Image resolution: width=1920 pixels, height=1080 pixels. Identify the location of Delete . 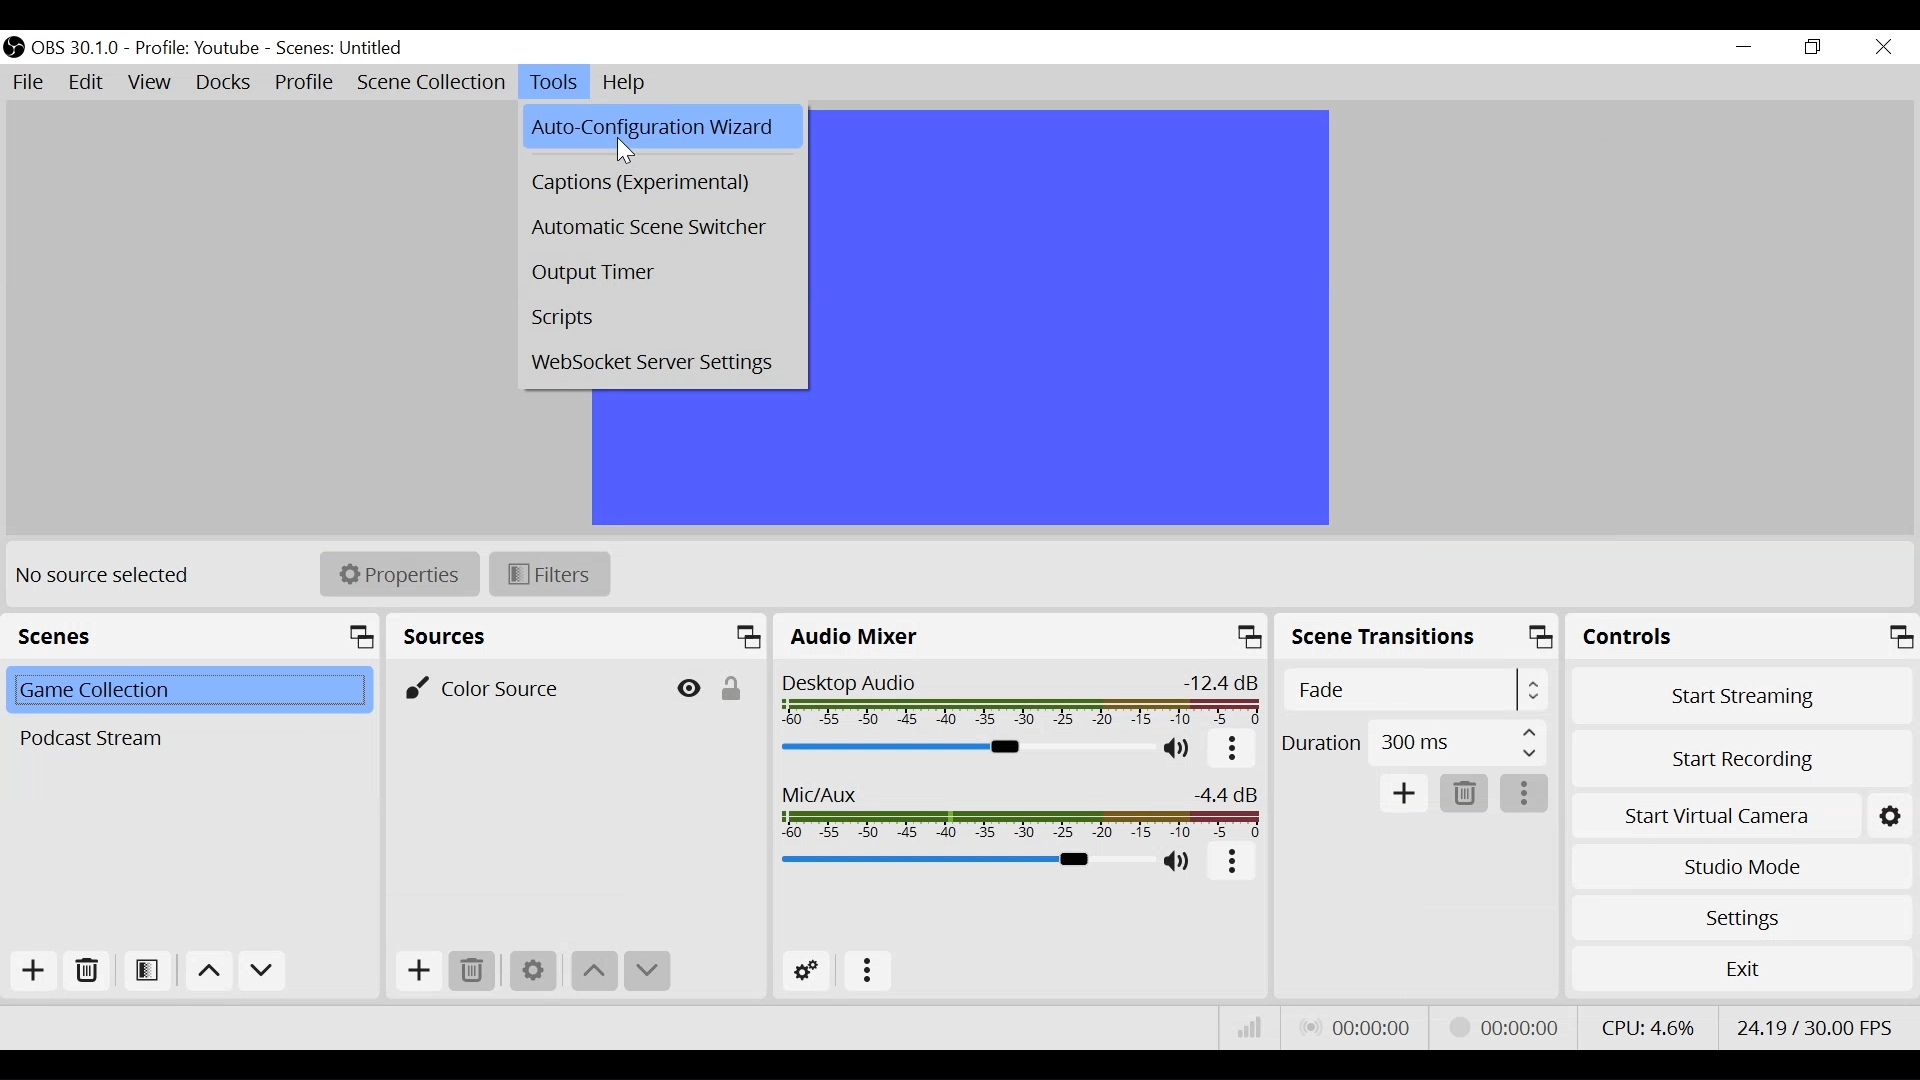
(1466, 794).